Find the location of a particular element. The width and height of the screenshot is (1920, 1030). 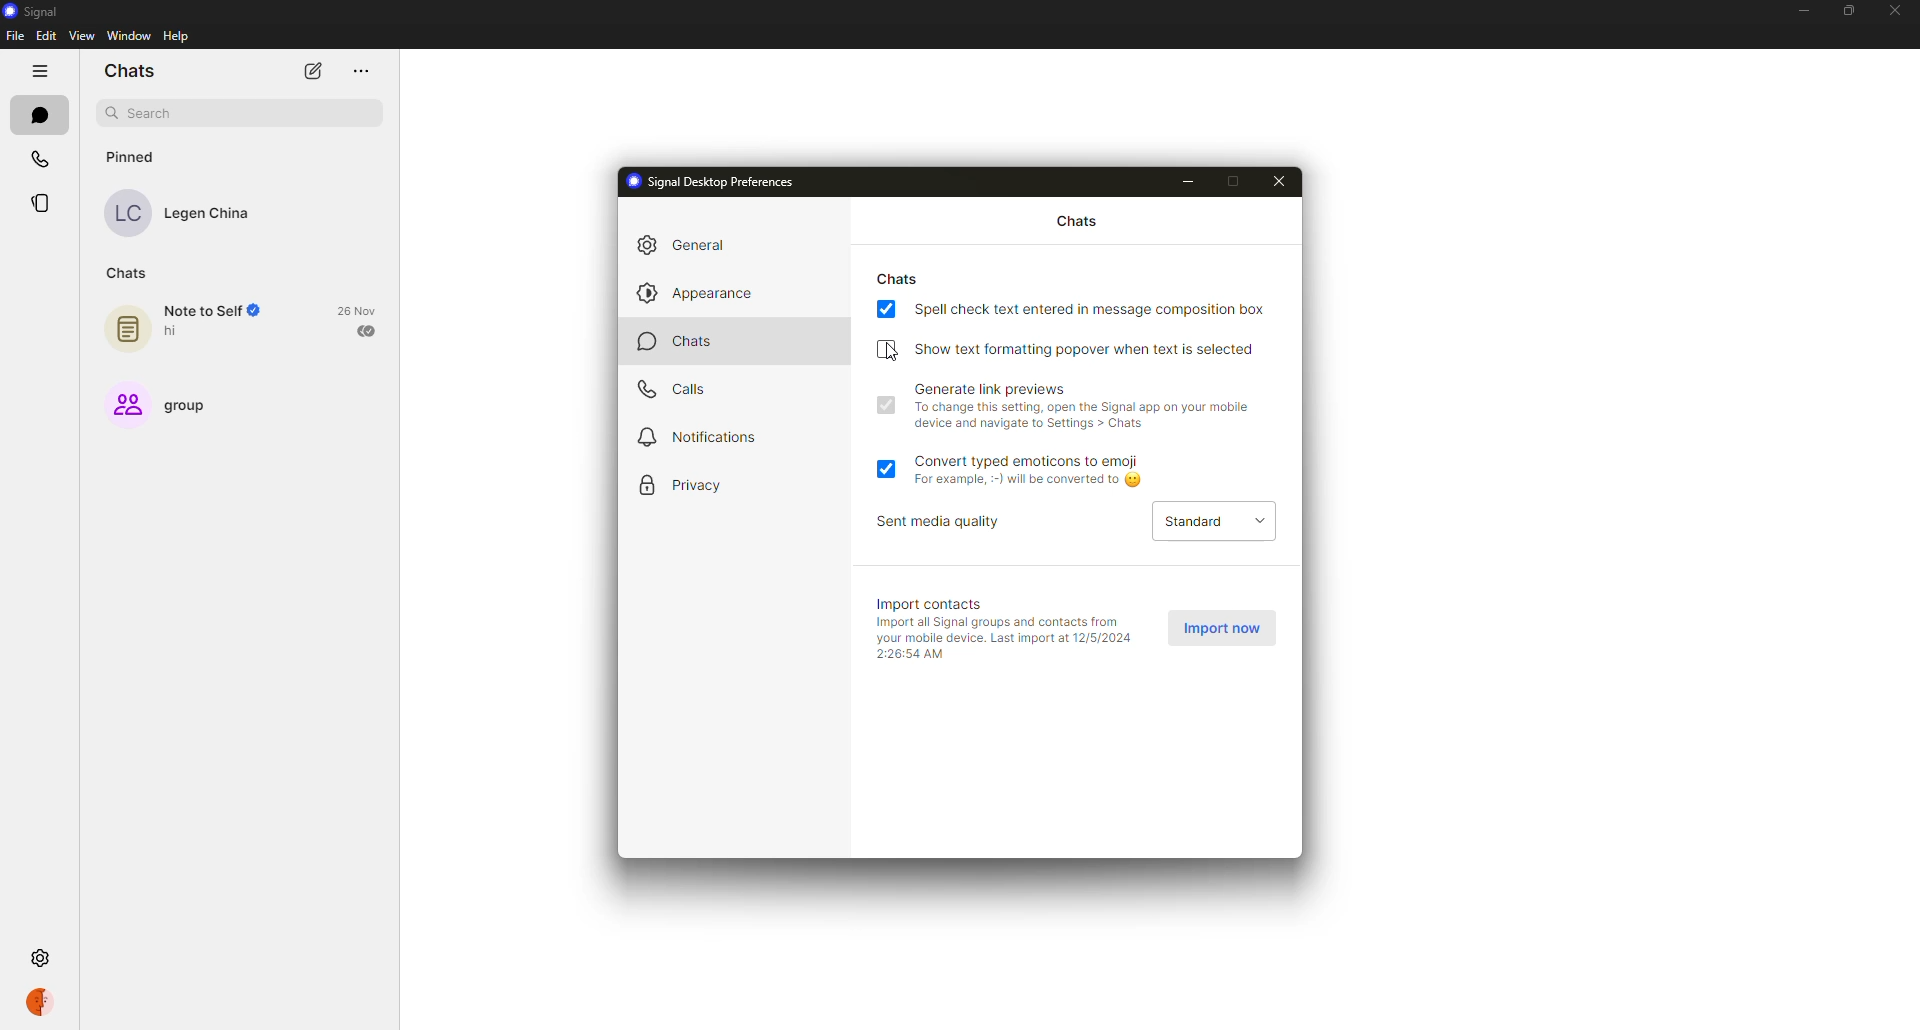

show text formatting popover when text is selected is located at coordinates (1088, 348).